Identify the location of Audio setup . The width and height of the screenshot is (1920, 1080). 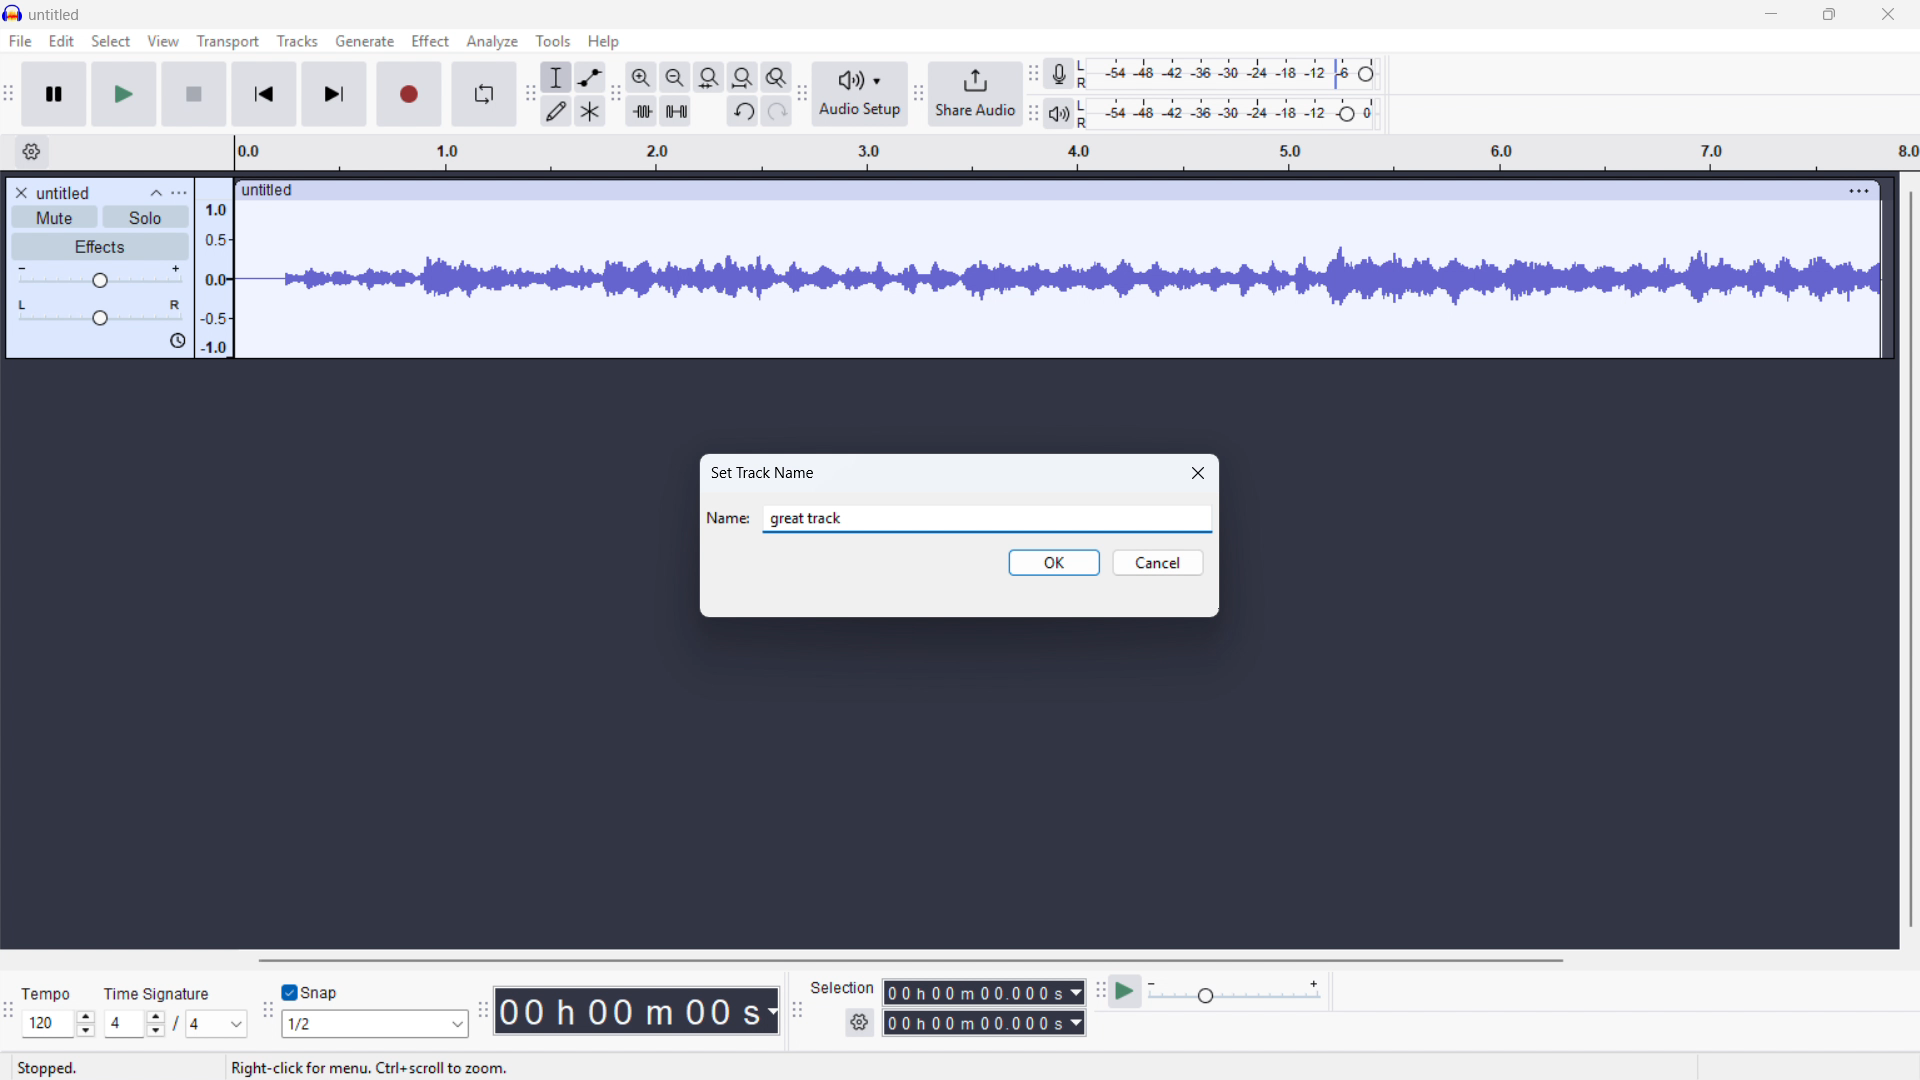
(860, 94).